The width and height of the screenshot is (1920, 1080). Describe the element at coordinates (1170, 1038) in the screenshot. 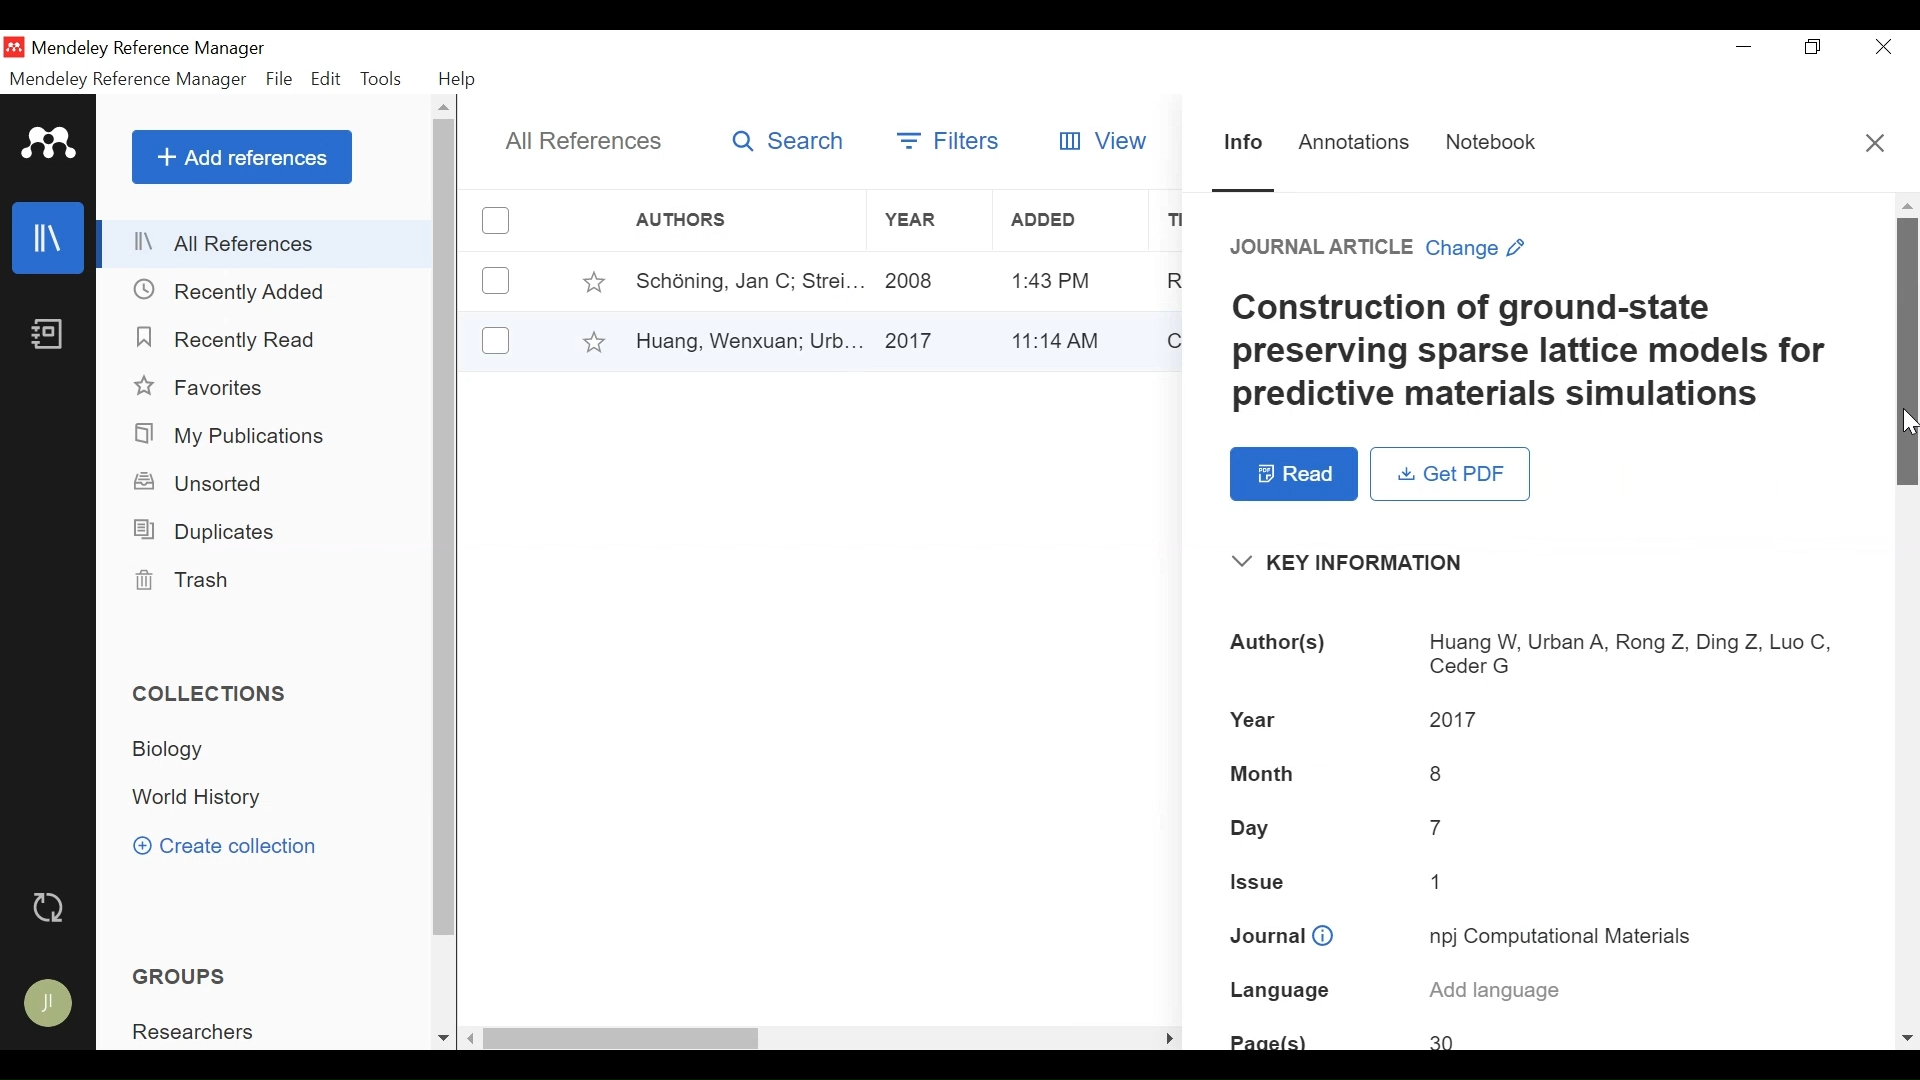

I see `Scroll Right` at that location.